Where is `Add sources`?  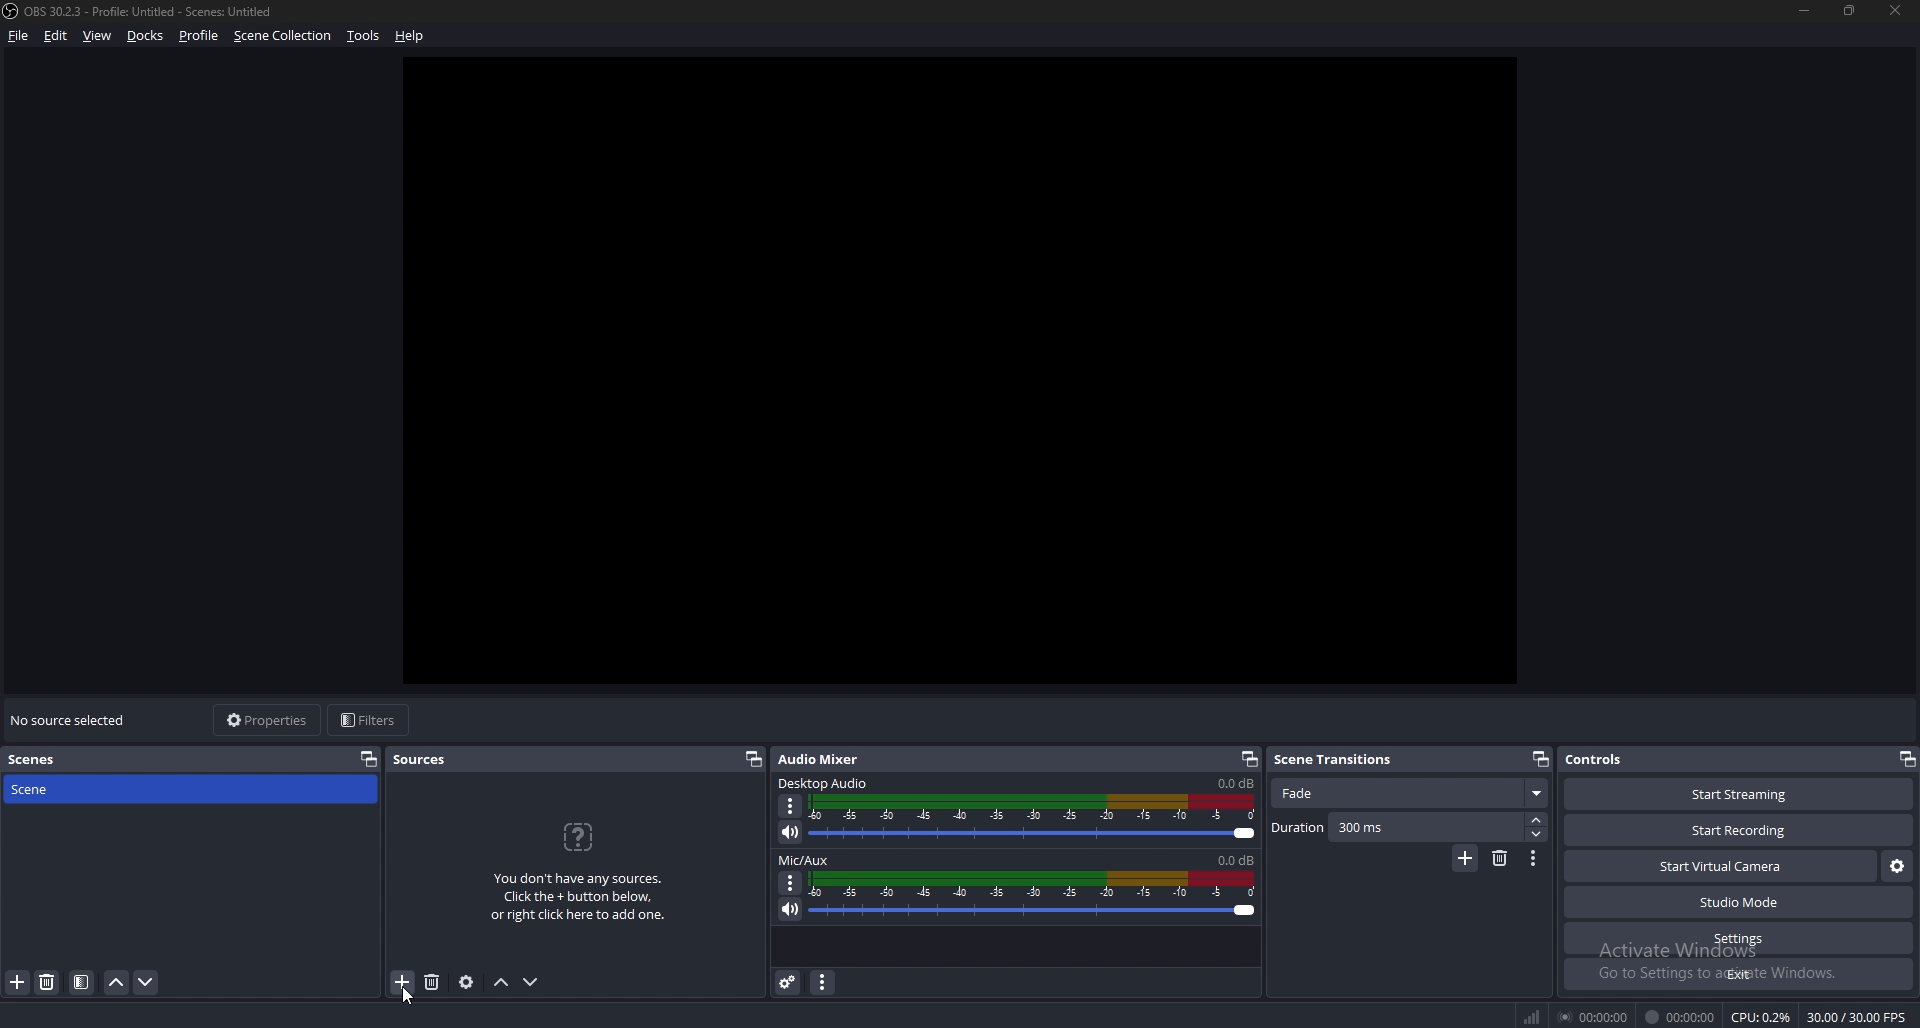
Add sources is located at coordinates (400, 981).